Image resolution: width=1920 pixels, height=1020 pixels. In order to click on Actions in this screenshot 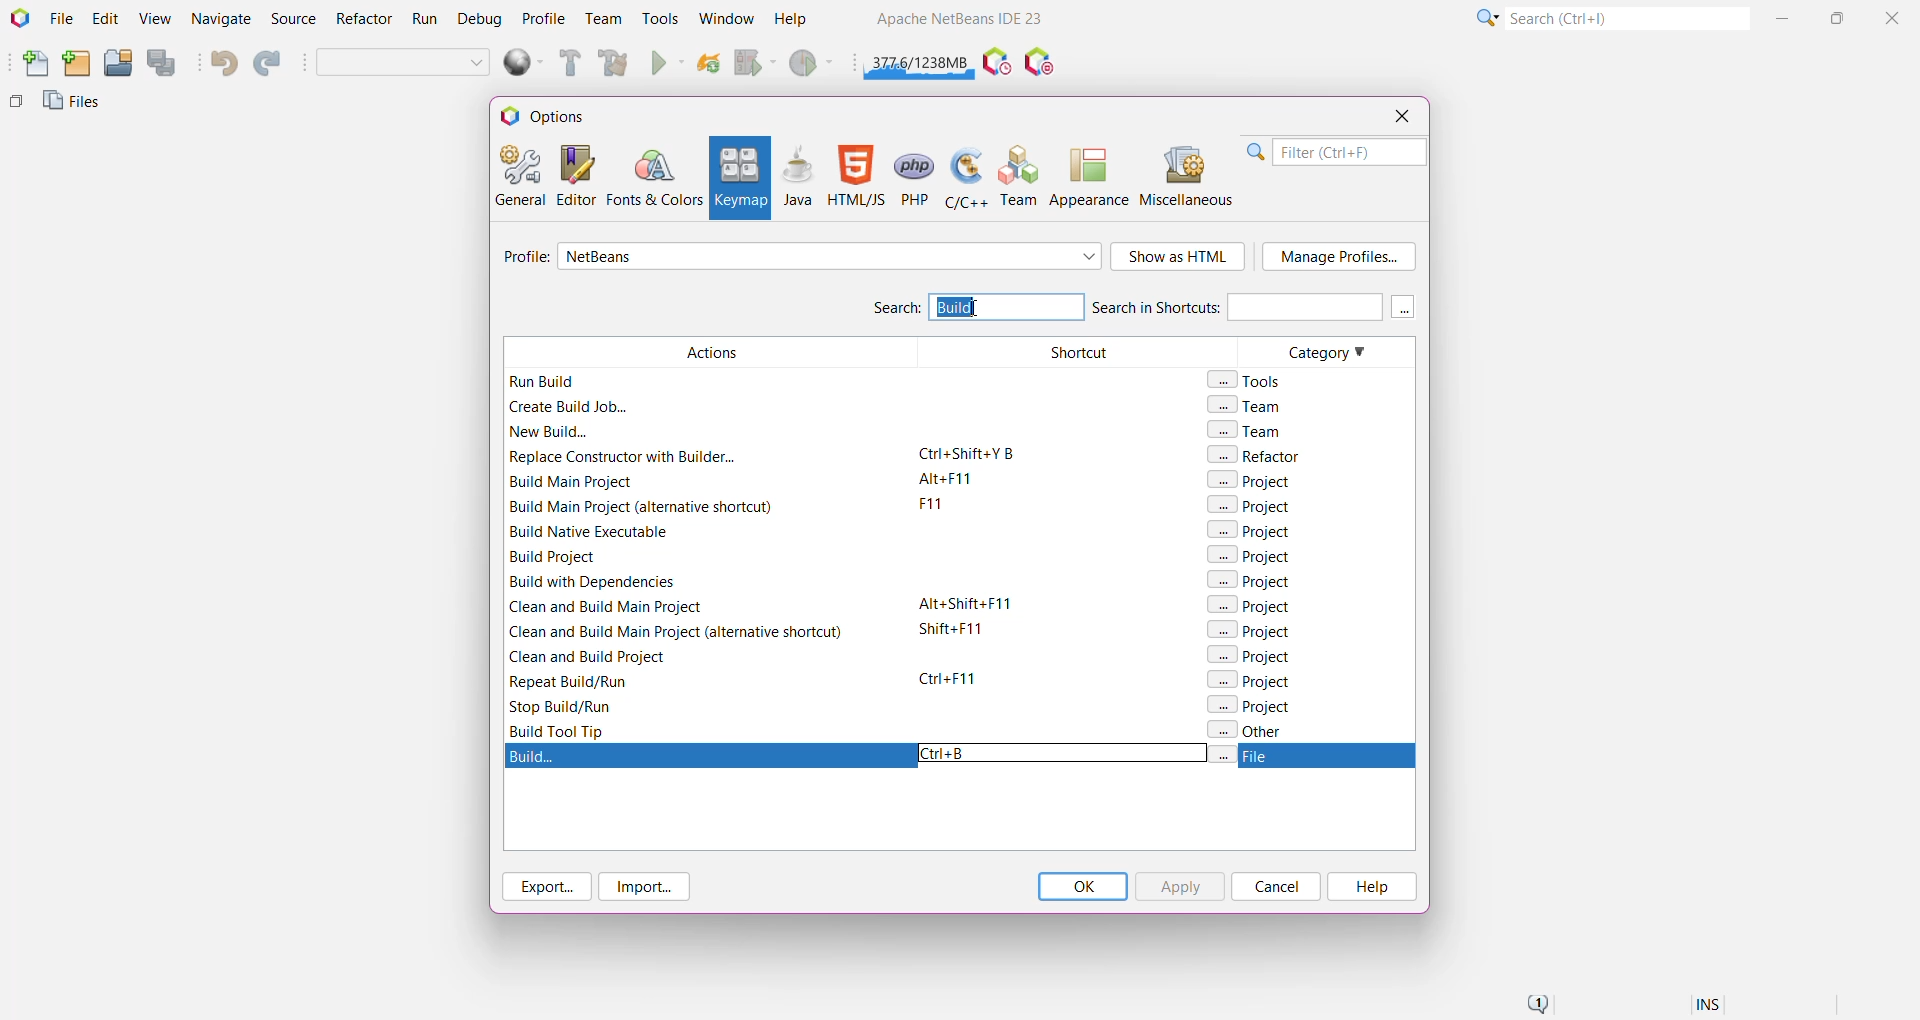, I will do `click(704, 538)`.